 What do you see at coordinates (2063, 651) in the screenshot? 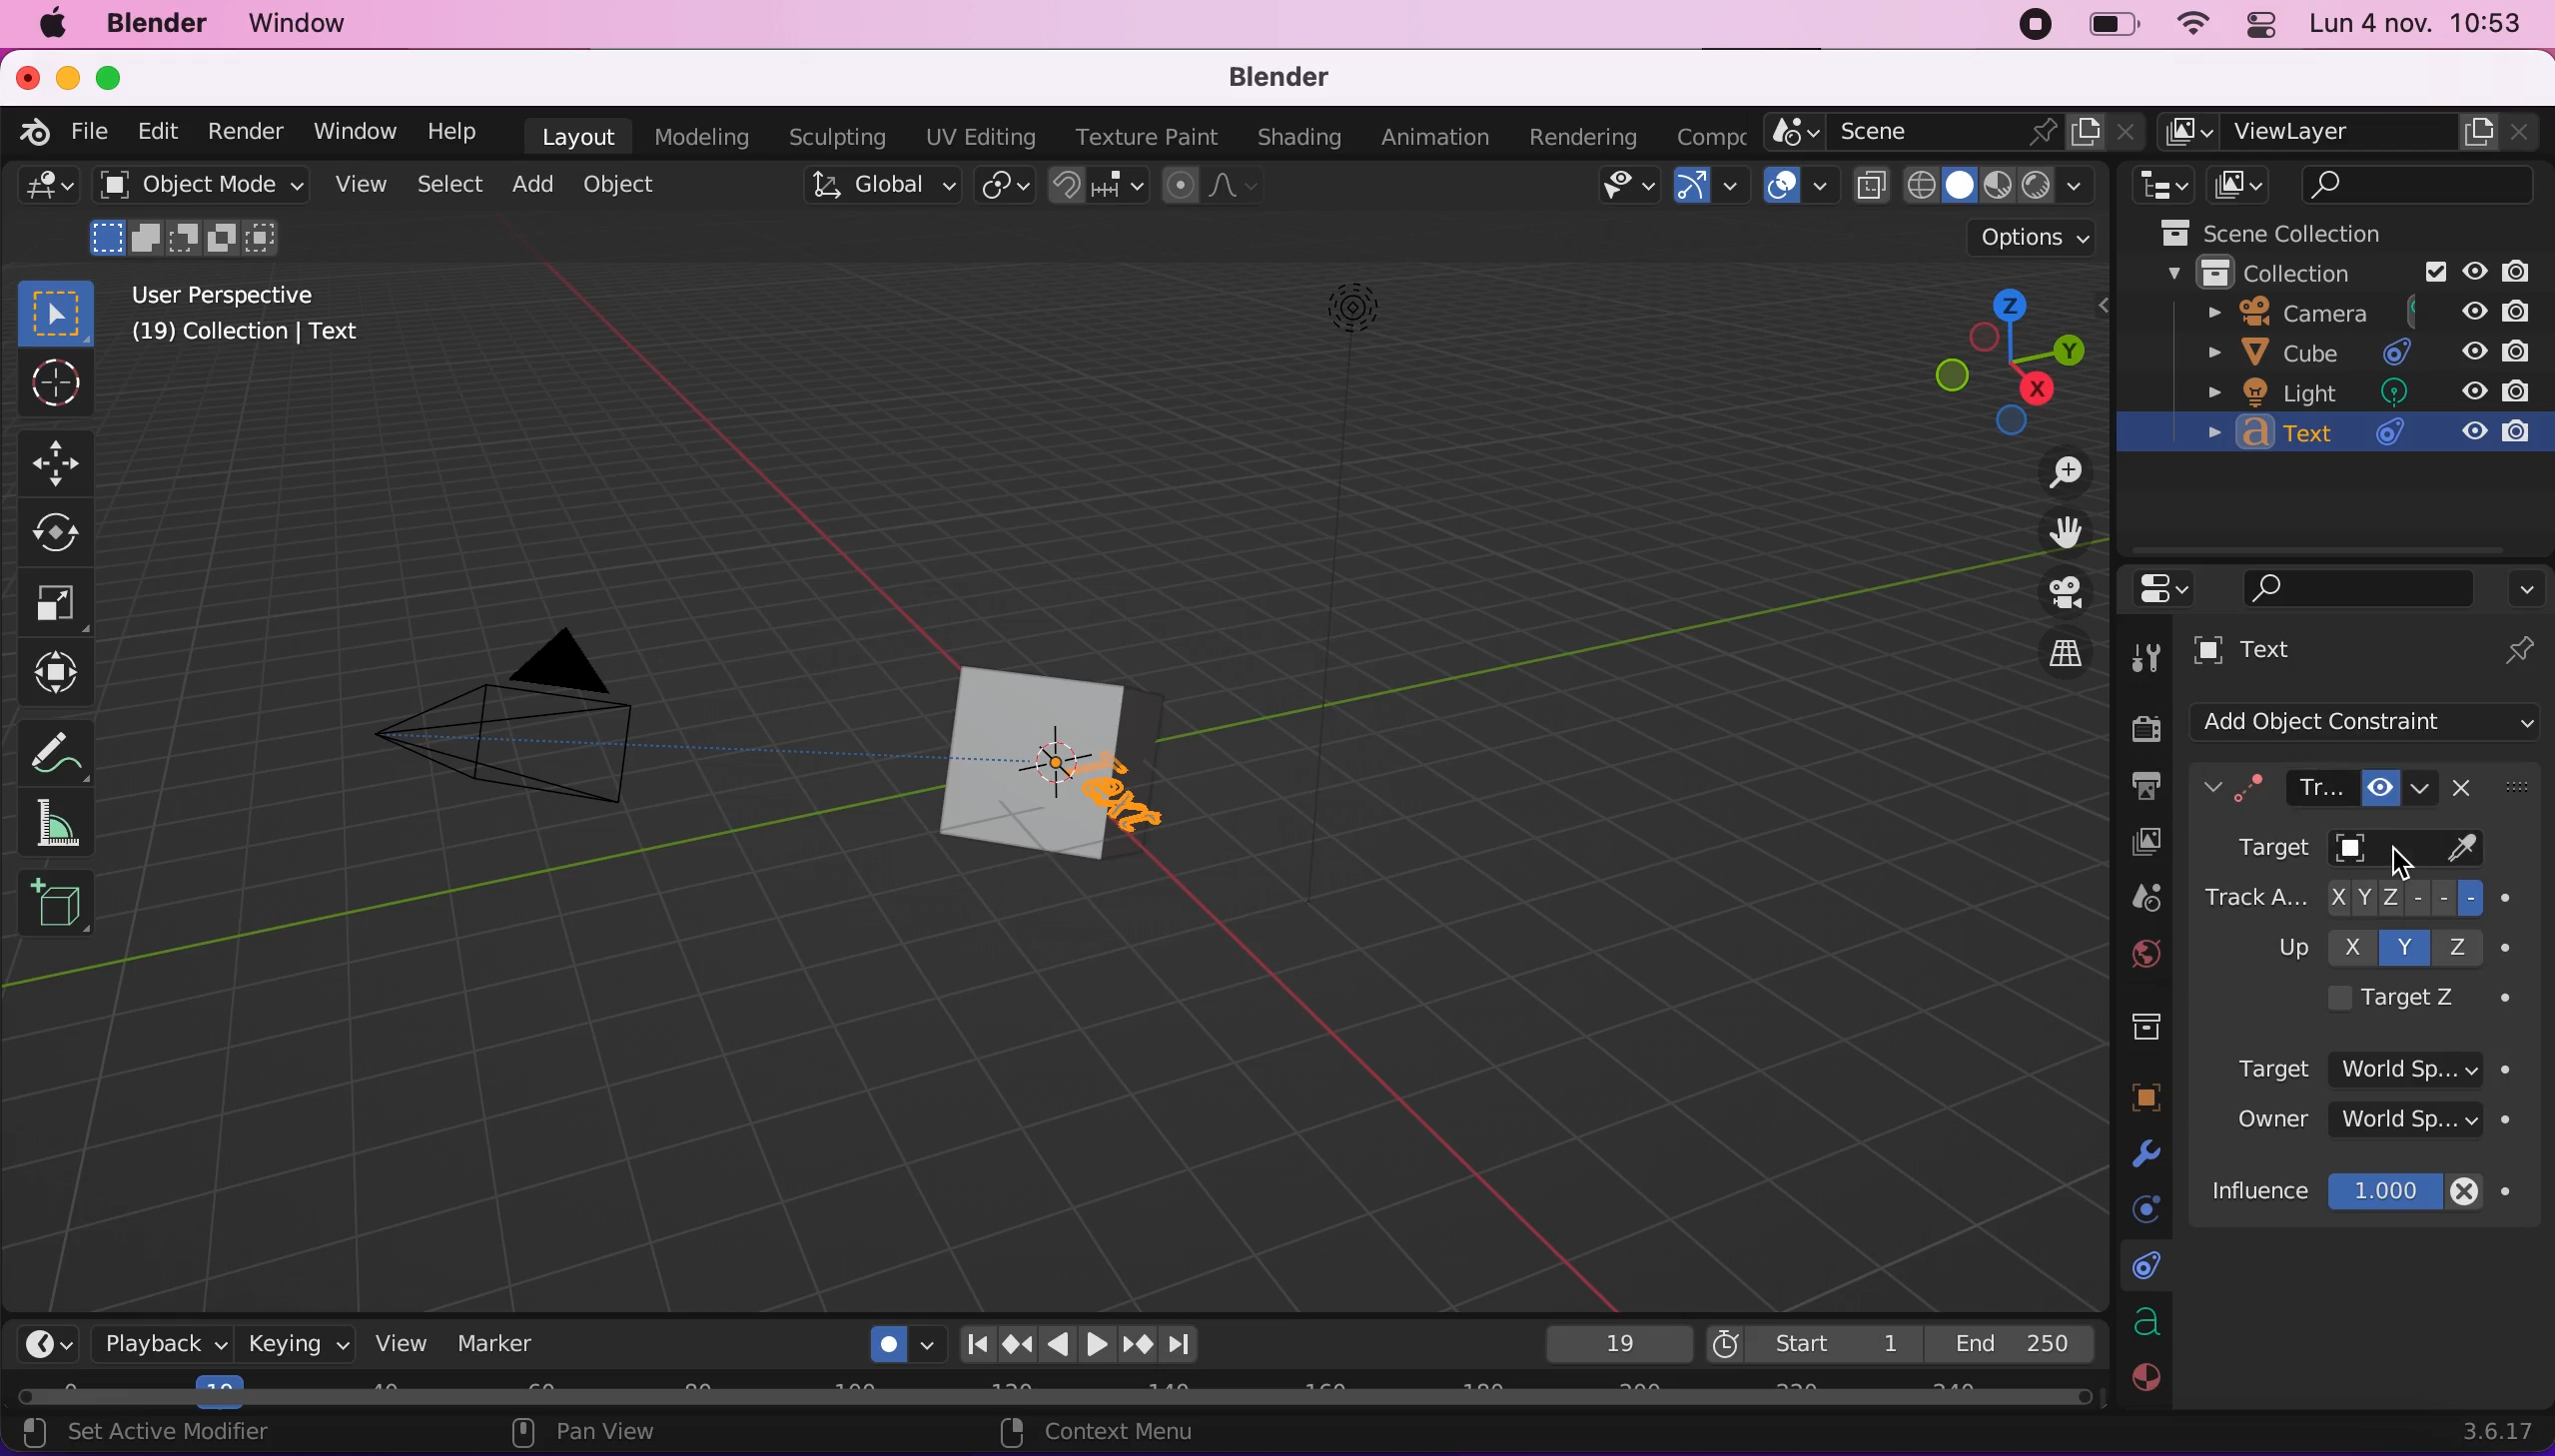
I see `switch the current view` at bounding box center [2063, 651].